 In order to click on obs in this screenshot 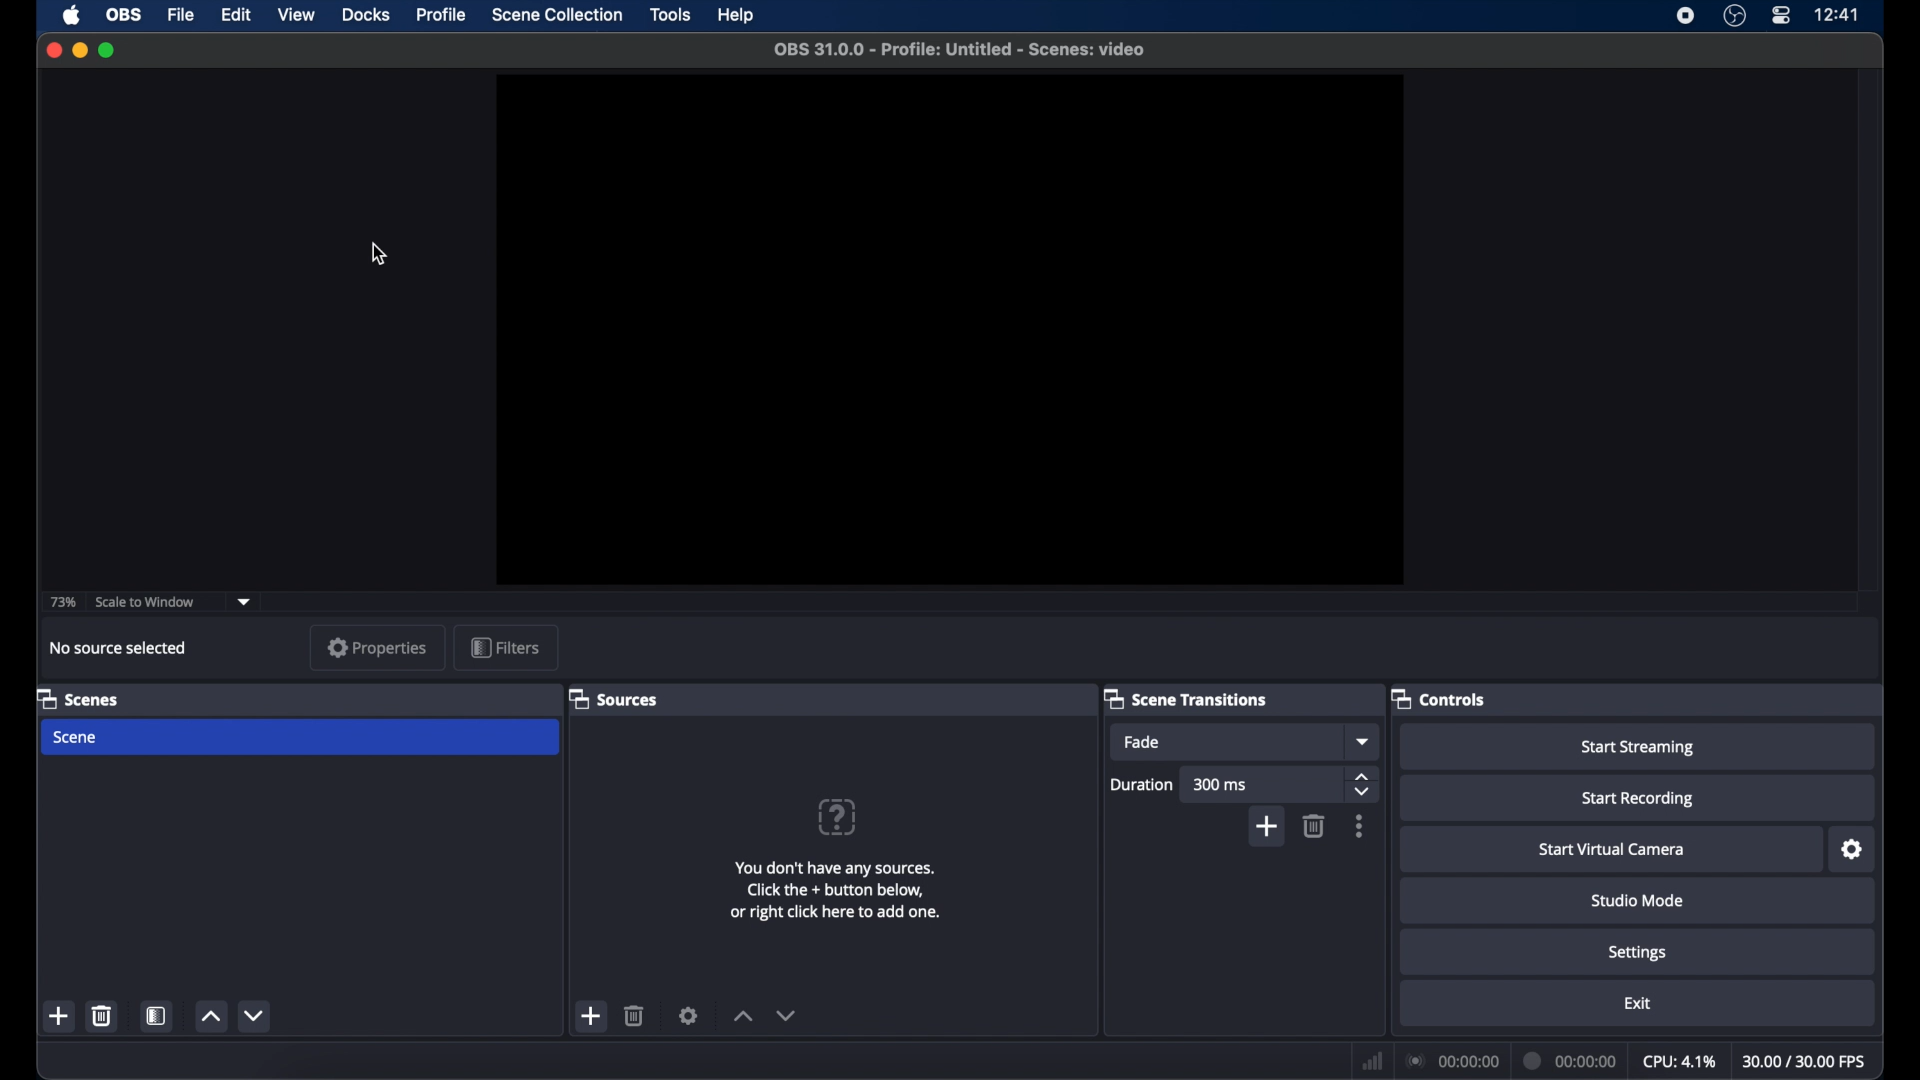, I will do `click(125, 13)`.